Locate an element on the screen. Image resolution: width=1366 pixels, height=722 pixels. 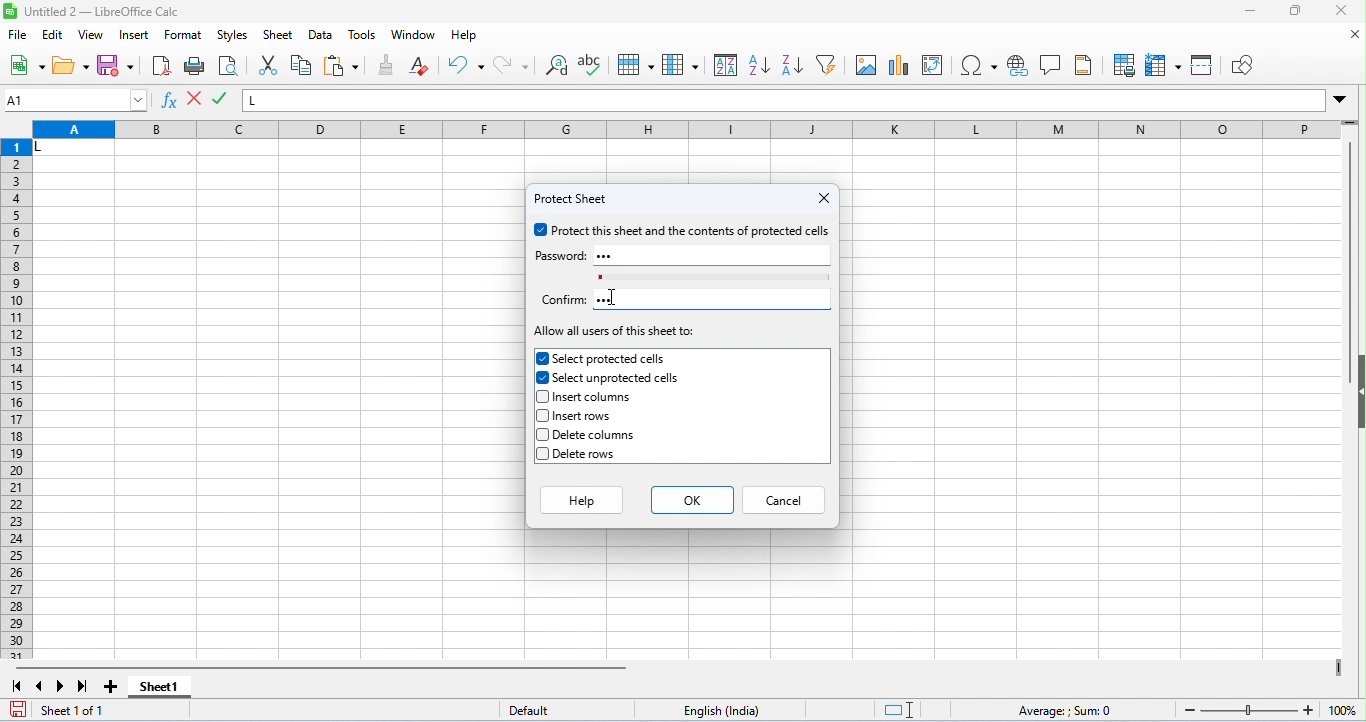
column headings is located at coordinates (685, 131).